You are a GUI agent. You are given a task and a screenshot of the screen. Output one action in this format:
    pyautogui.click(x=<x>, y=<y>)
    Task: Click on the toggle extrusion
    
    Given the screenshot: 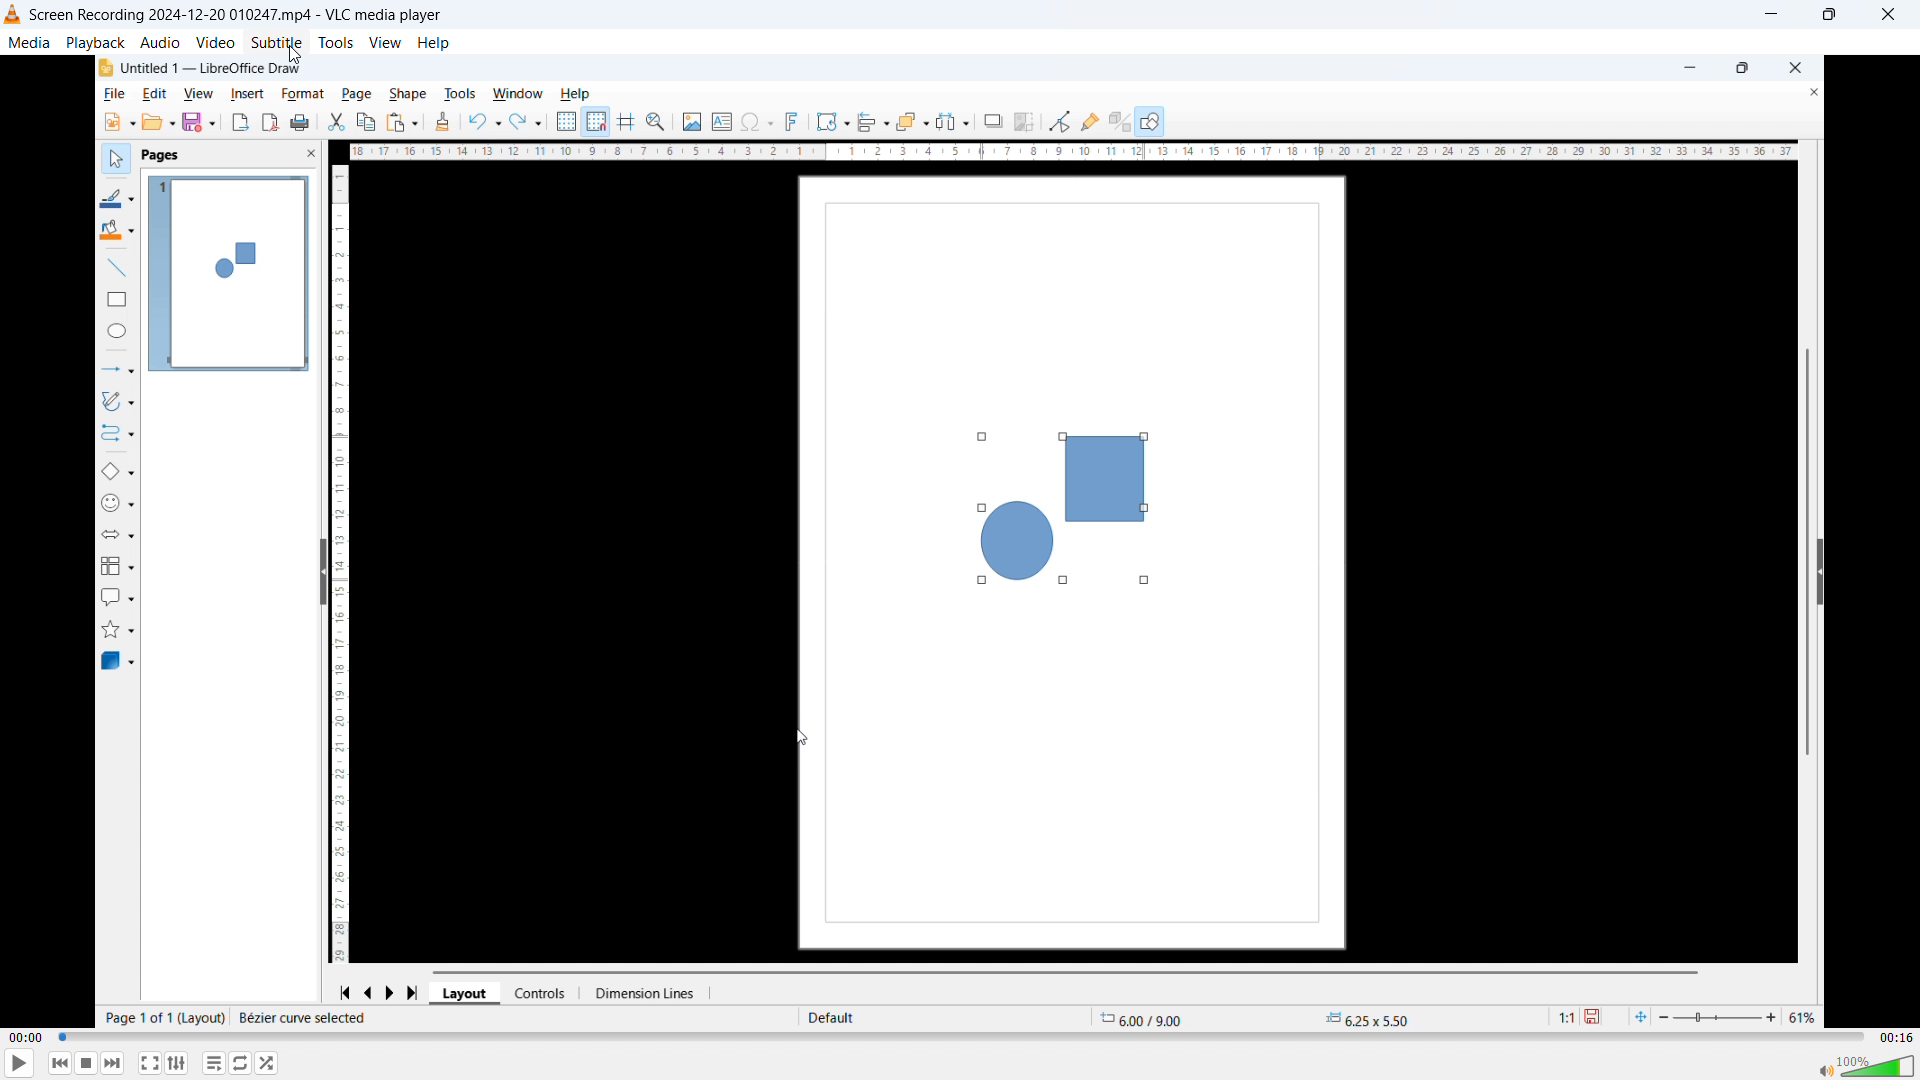 What is the action you would take?
    pyautogui.click(x=1119, y=123)
    